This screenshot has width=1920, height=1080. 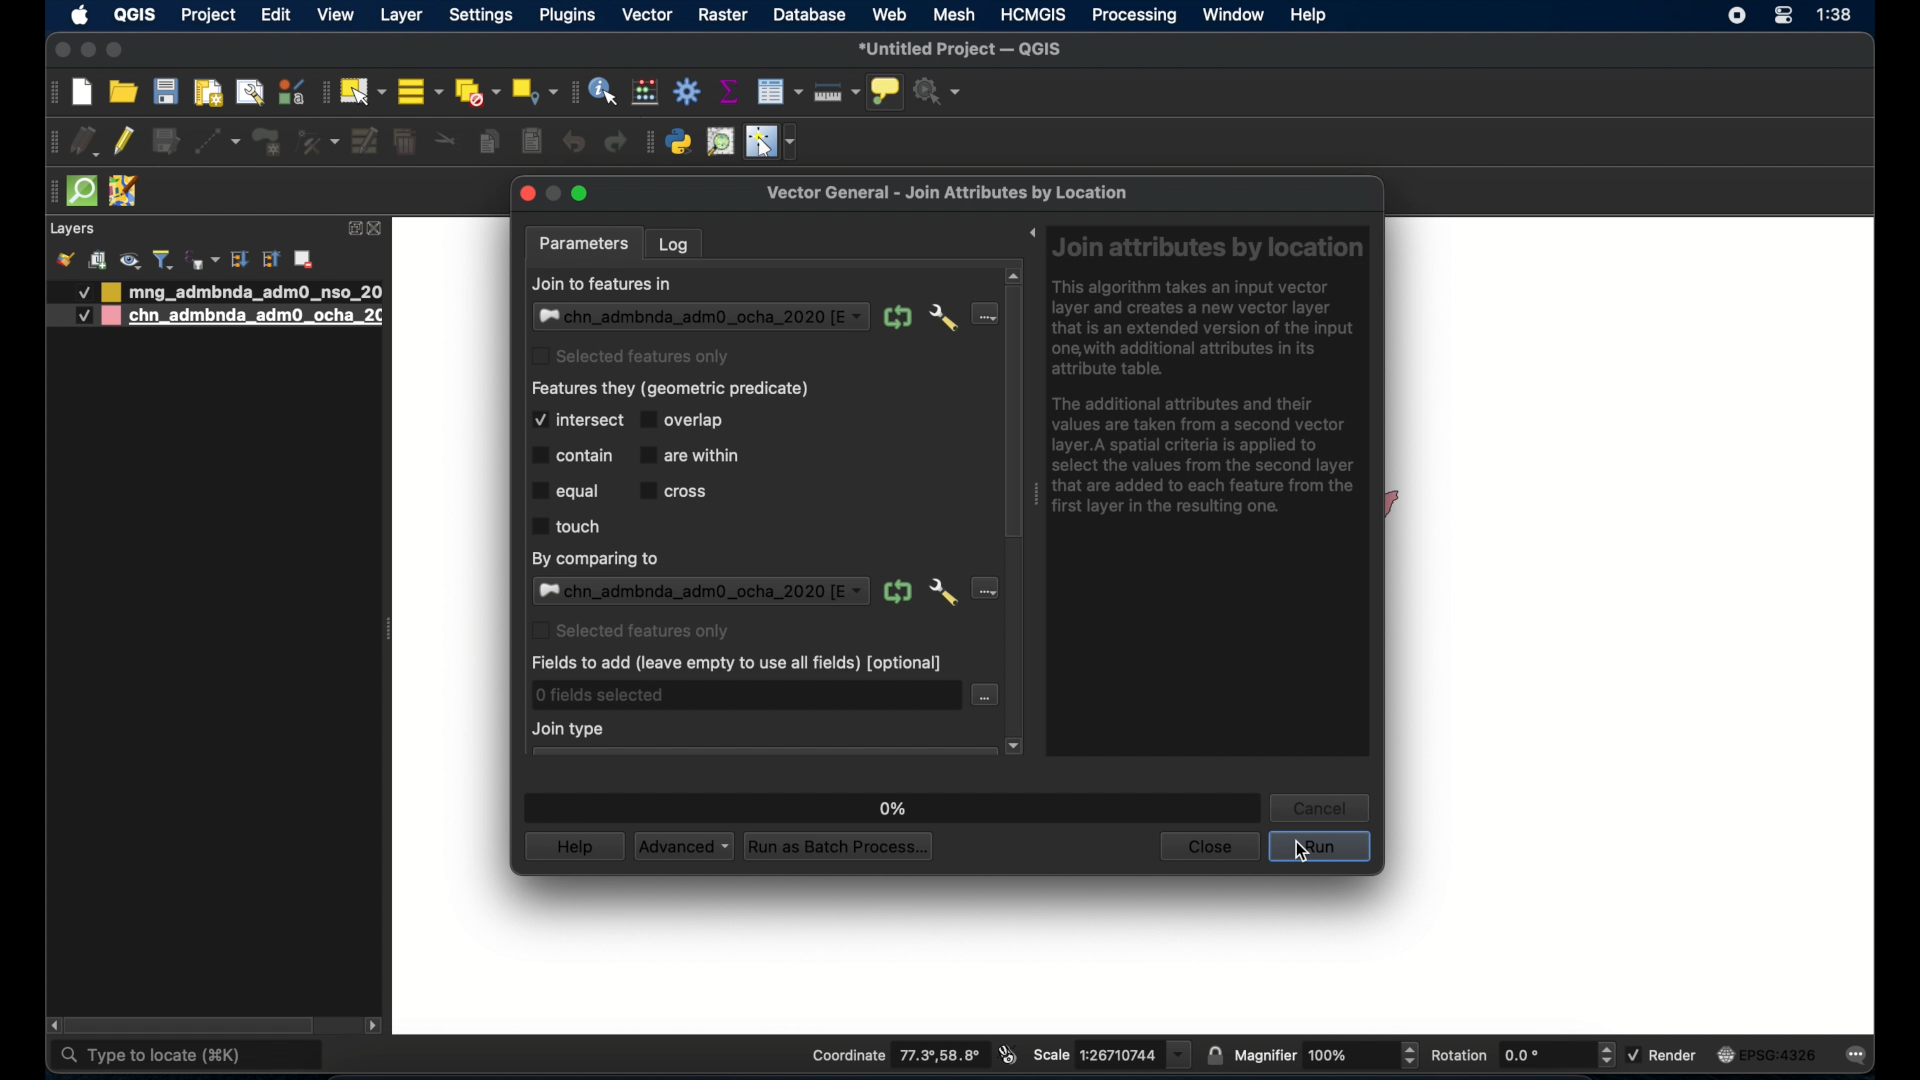 I want to click on open field calculator, so click(x=647, y=91).